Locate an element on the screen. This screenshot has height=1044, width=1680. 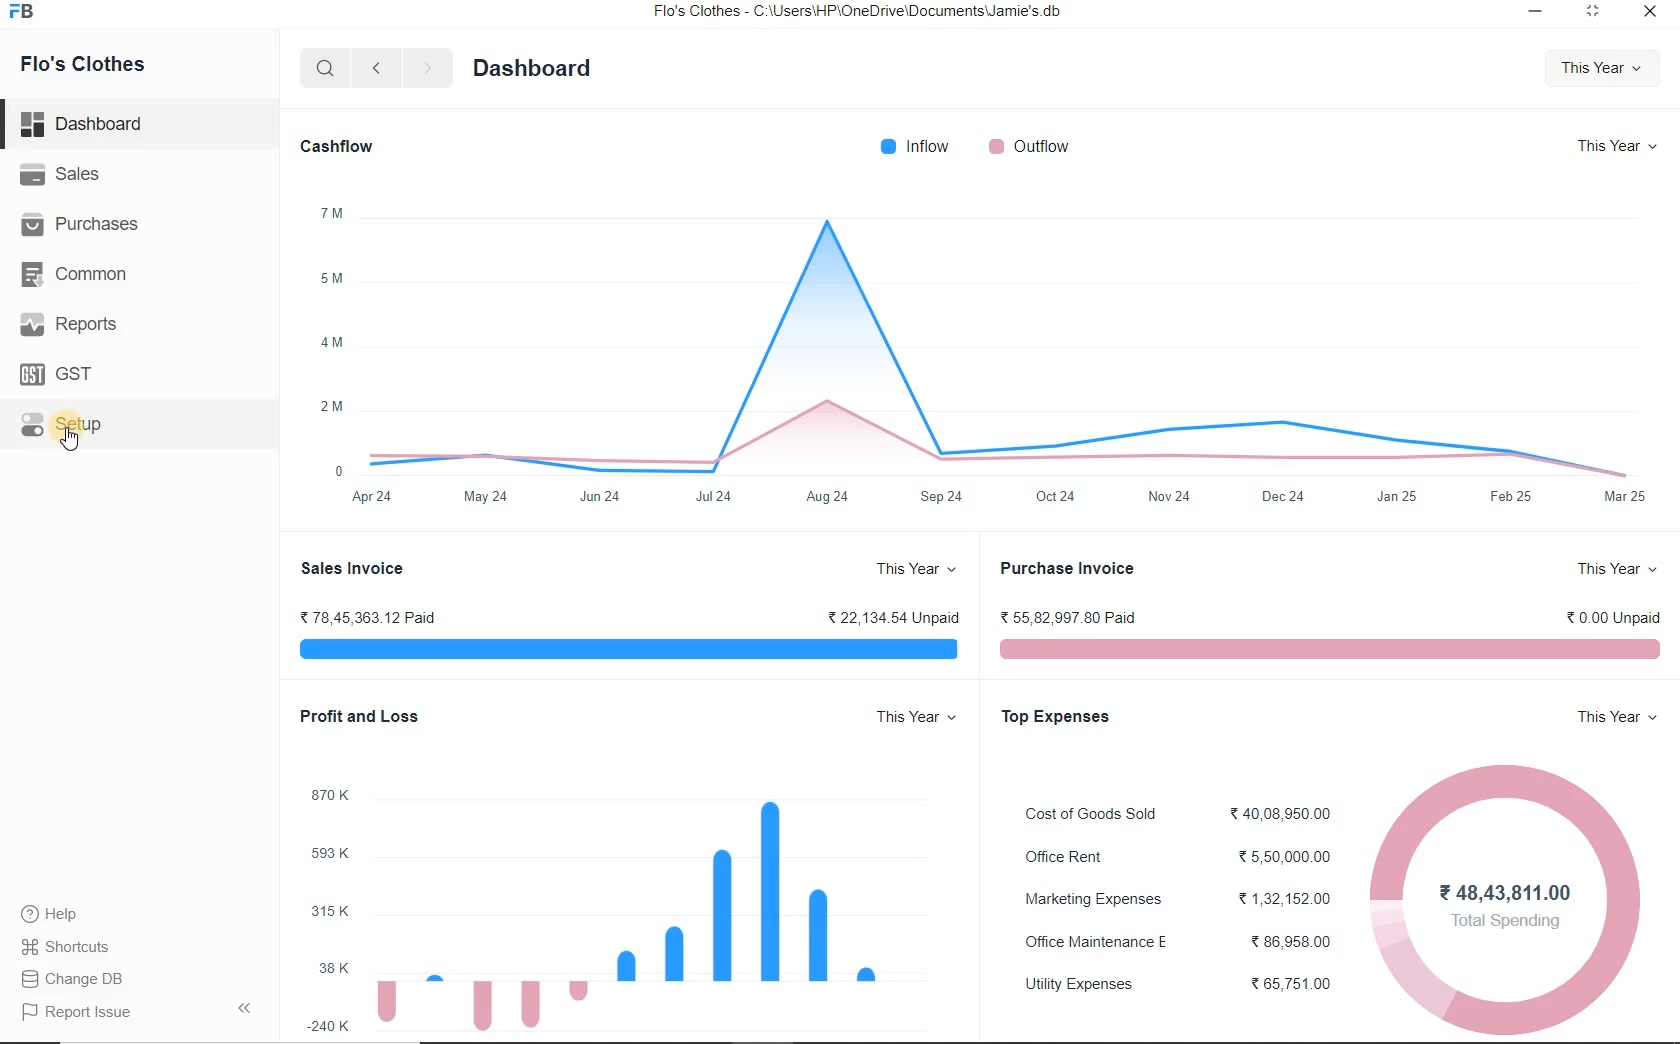
Search is located at coordinates (326, 67).